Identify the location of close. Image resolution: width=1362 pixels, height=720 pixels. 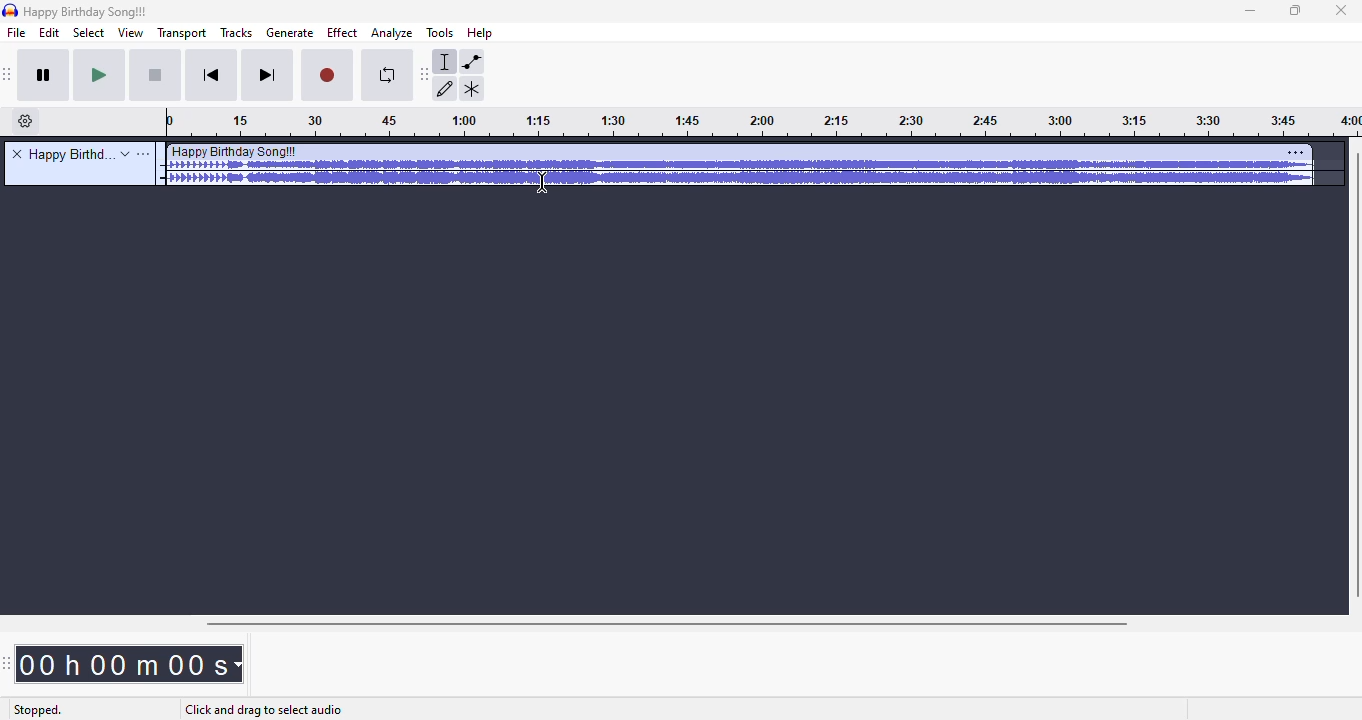
(1341, 11).